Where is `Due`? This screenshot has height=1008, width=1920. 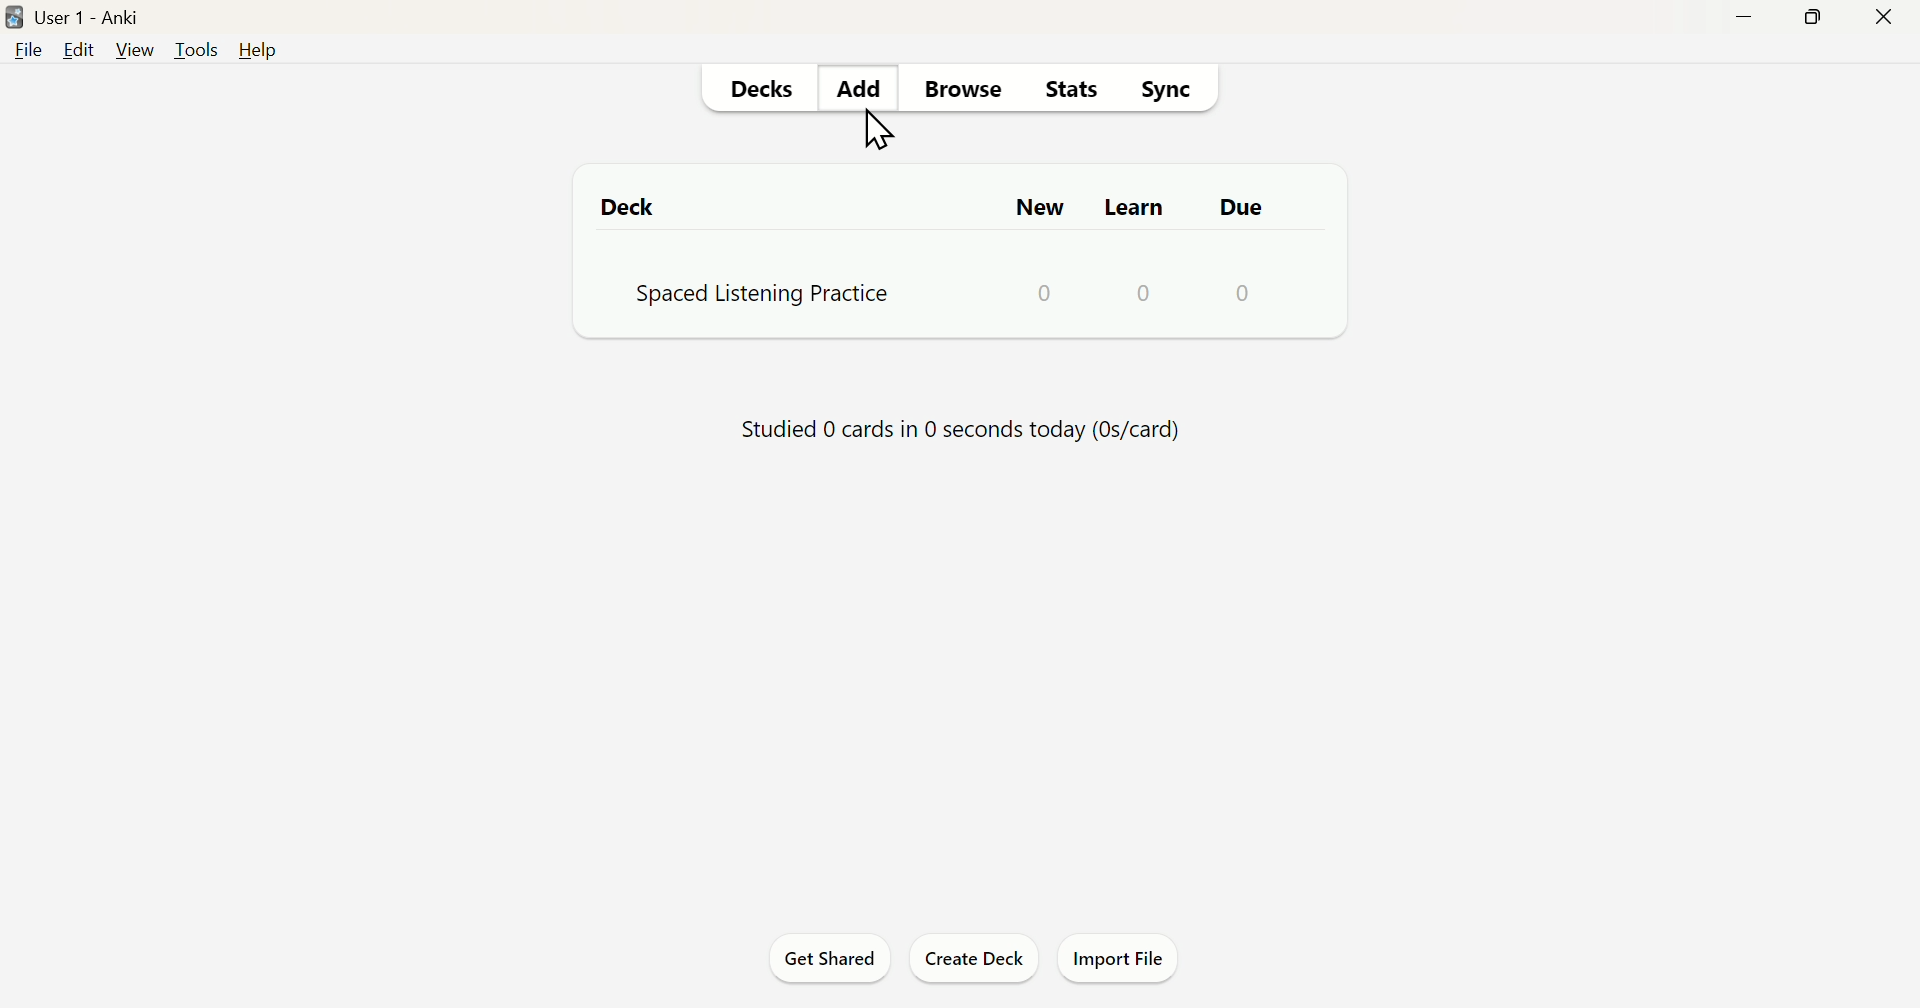 Due is located at coordinates (1239, 204).